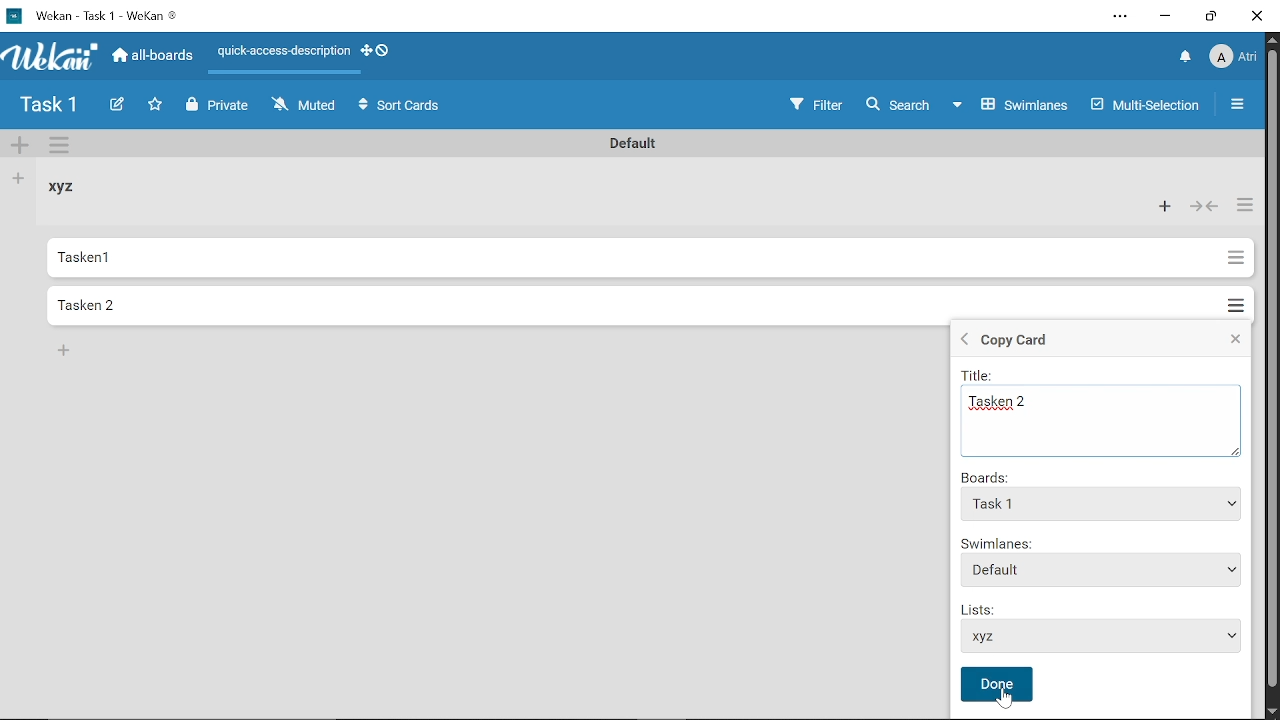 The image size is (1280, 720). I want to click on Multiselection, so click(1147, 104).